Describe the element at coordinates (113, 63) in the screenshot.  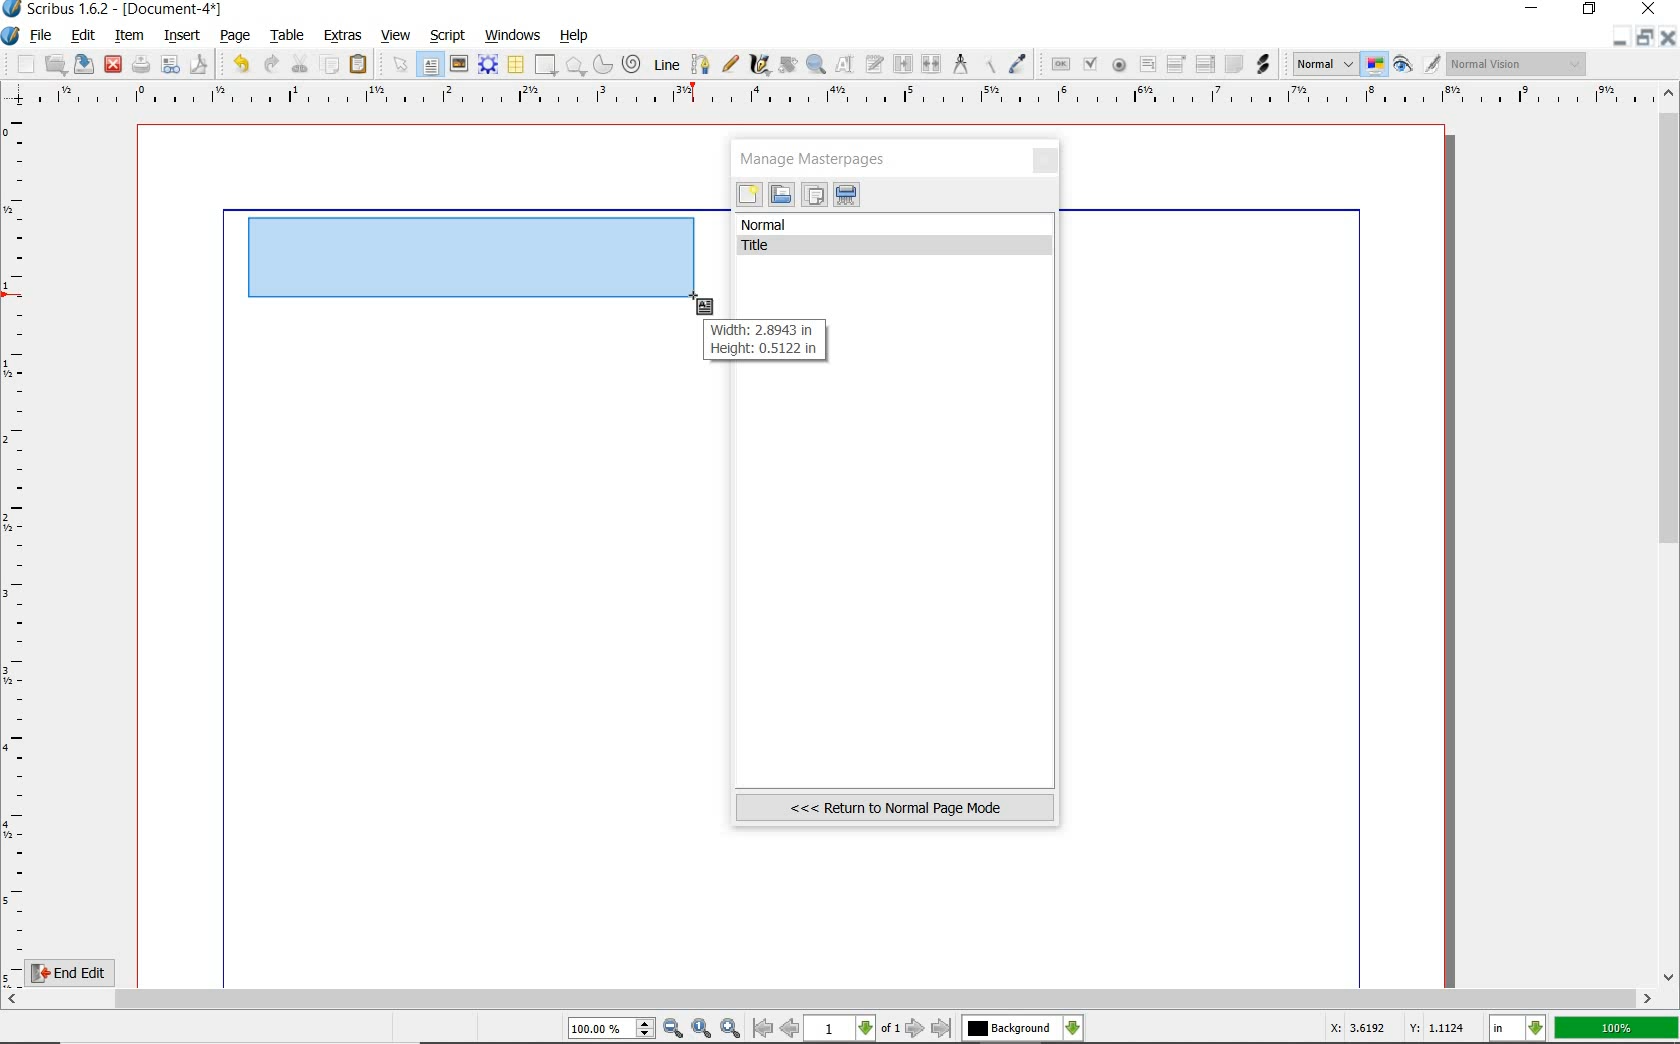
I see `close` at that location.